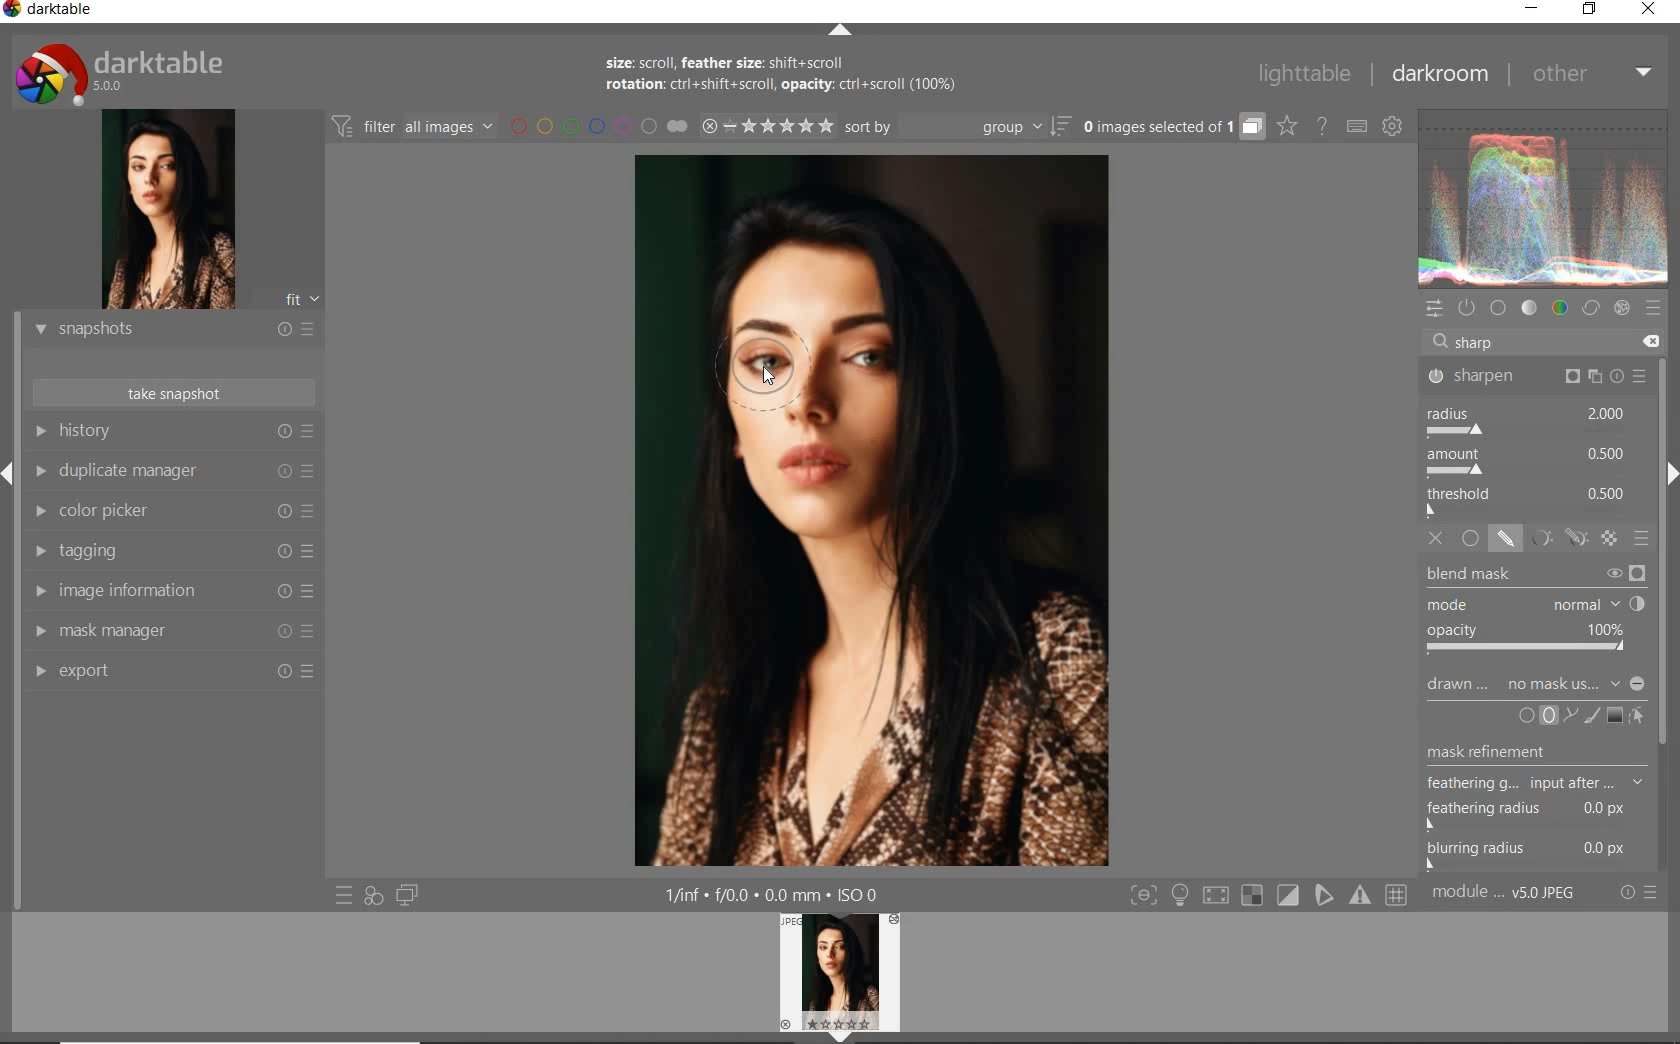 Image resolution: width=1680 pixels, height=1044 pixels. I want to click on mask refinement options, so click(1537, 786).